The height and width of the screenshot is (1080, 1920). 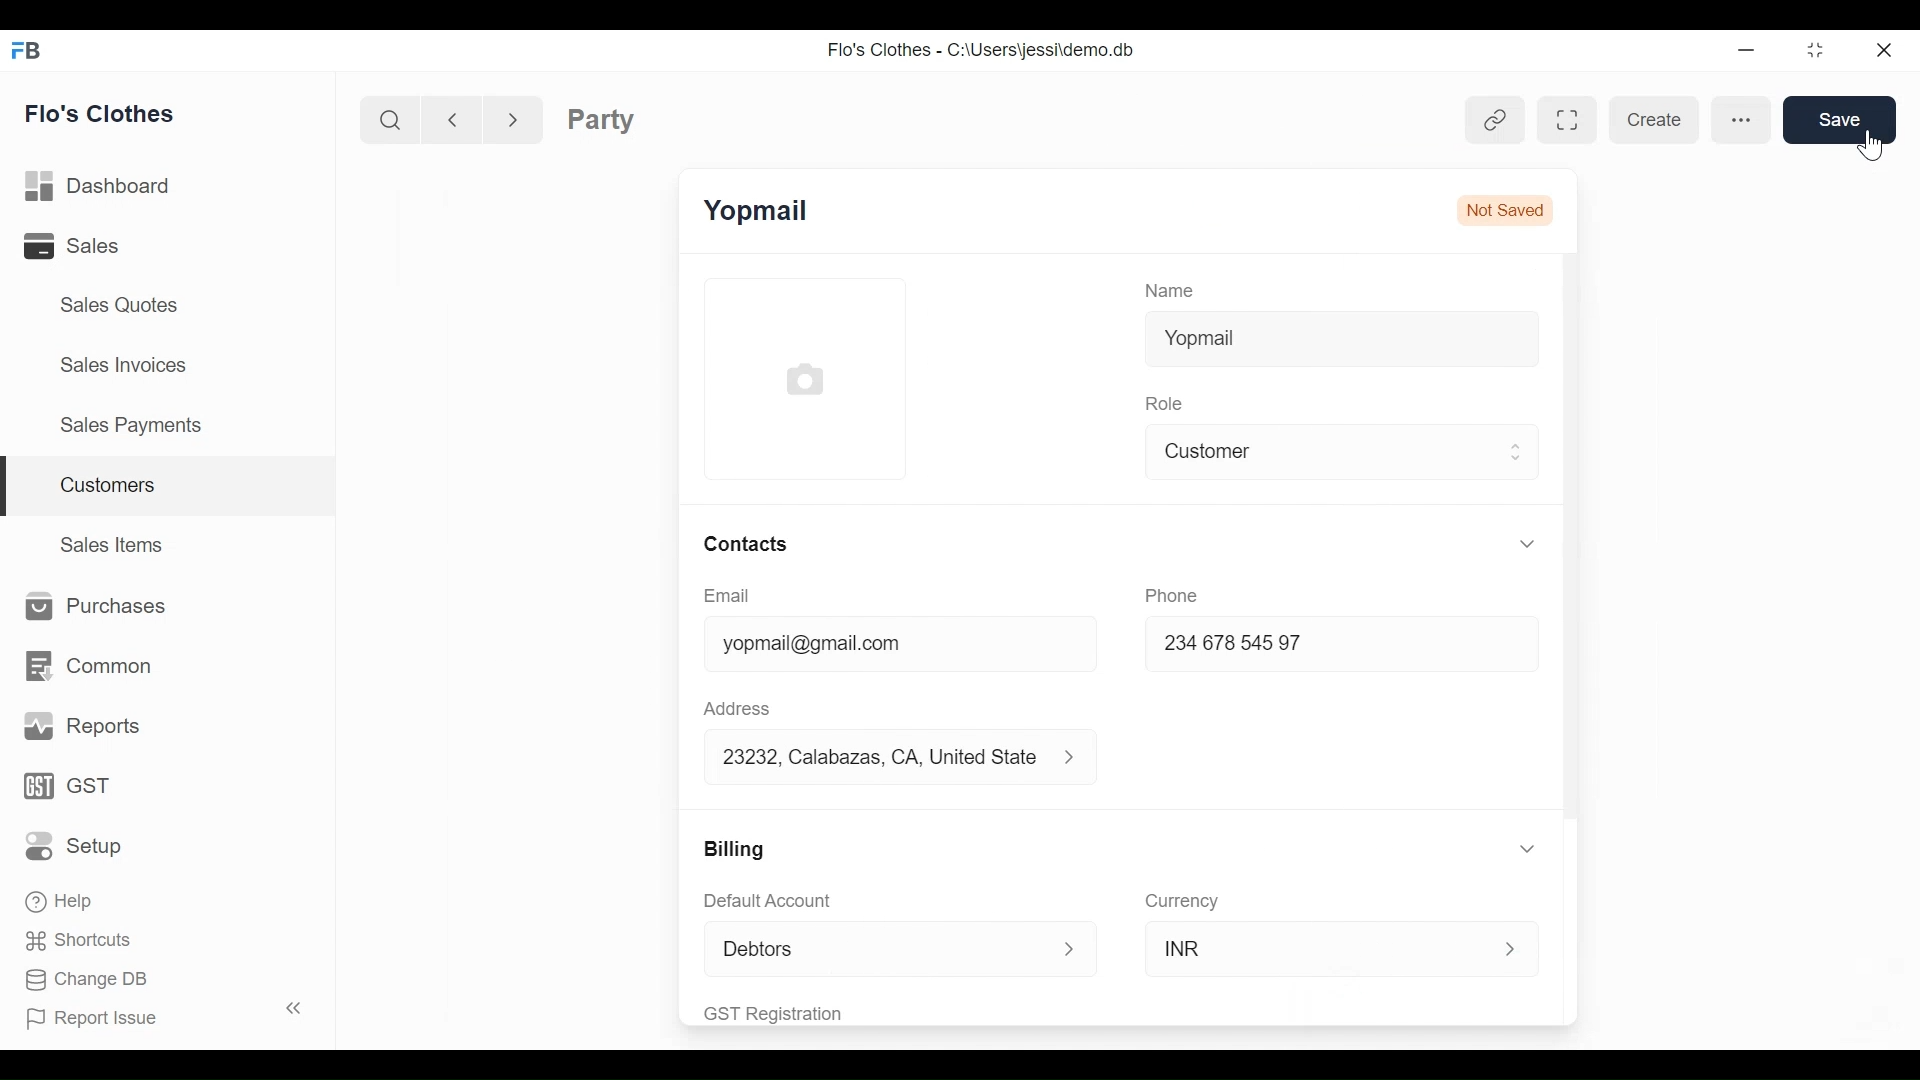 I want to click on GST, so click(x=70, y=788).